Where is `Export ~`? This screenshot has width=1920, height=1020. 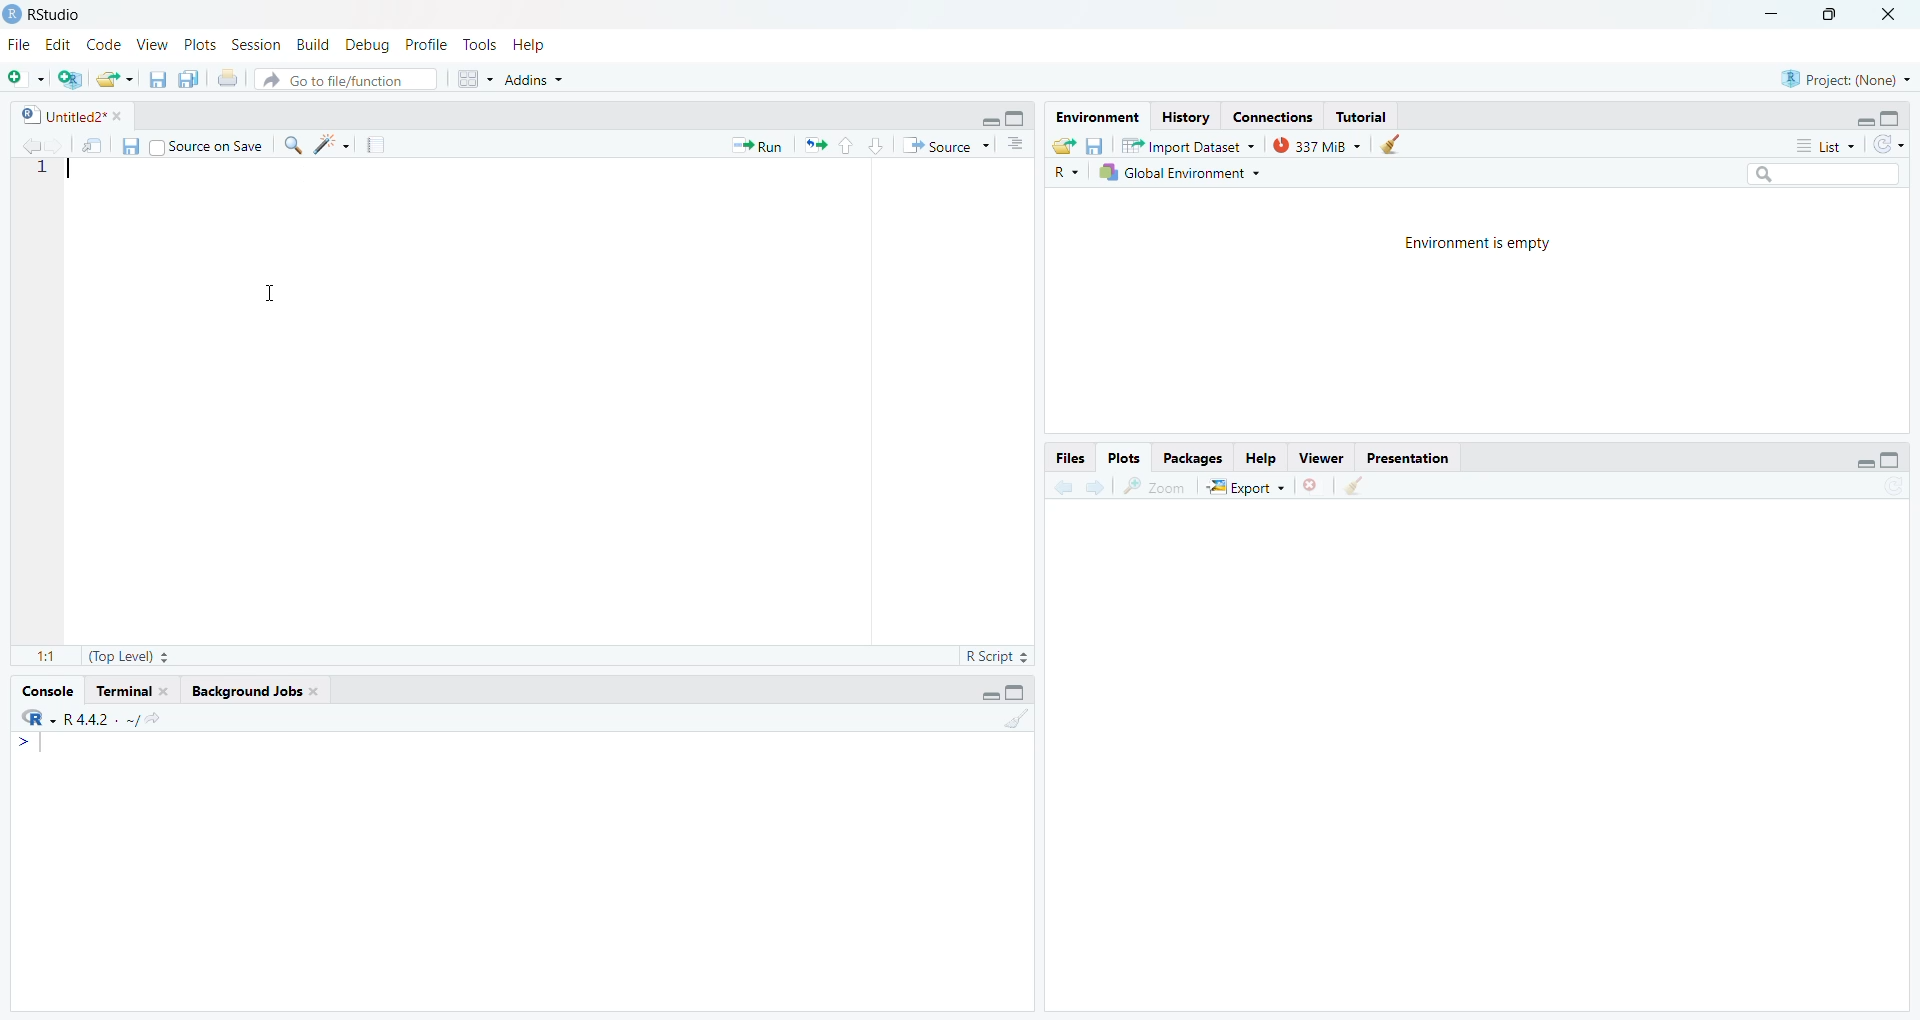 Export ~ is located at coordinates (1249, 490).